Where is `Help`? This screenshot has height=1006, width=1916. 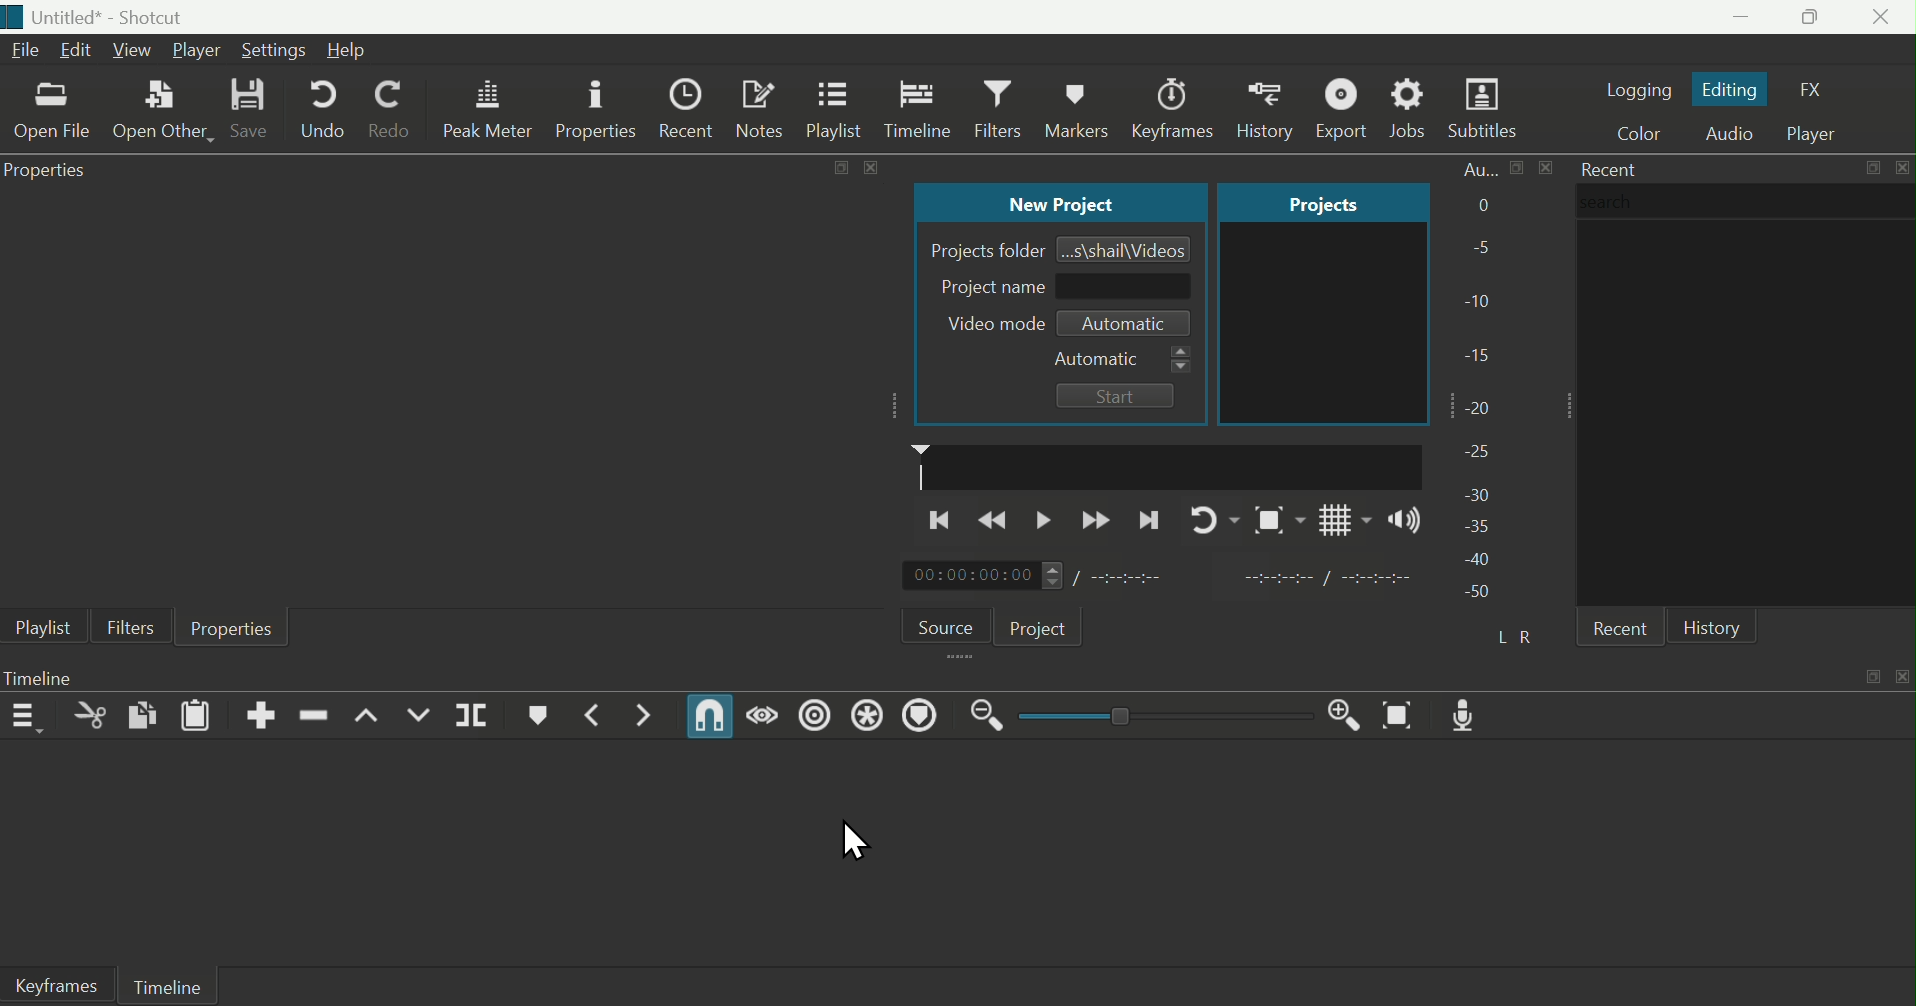
Help is located at coordinates (360, 52).